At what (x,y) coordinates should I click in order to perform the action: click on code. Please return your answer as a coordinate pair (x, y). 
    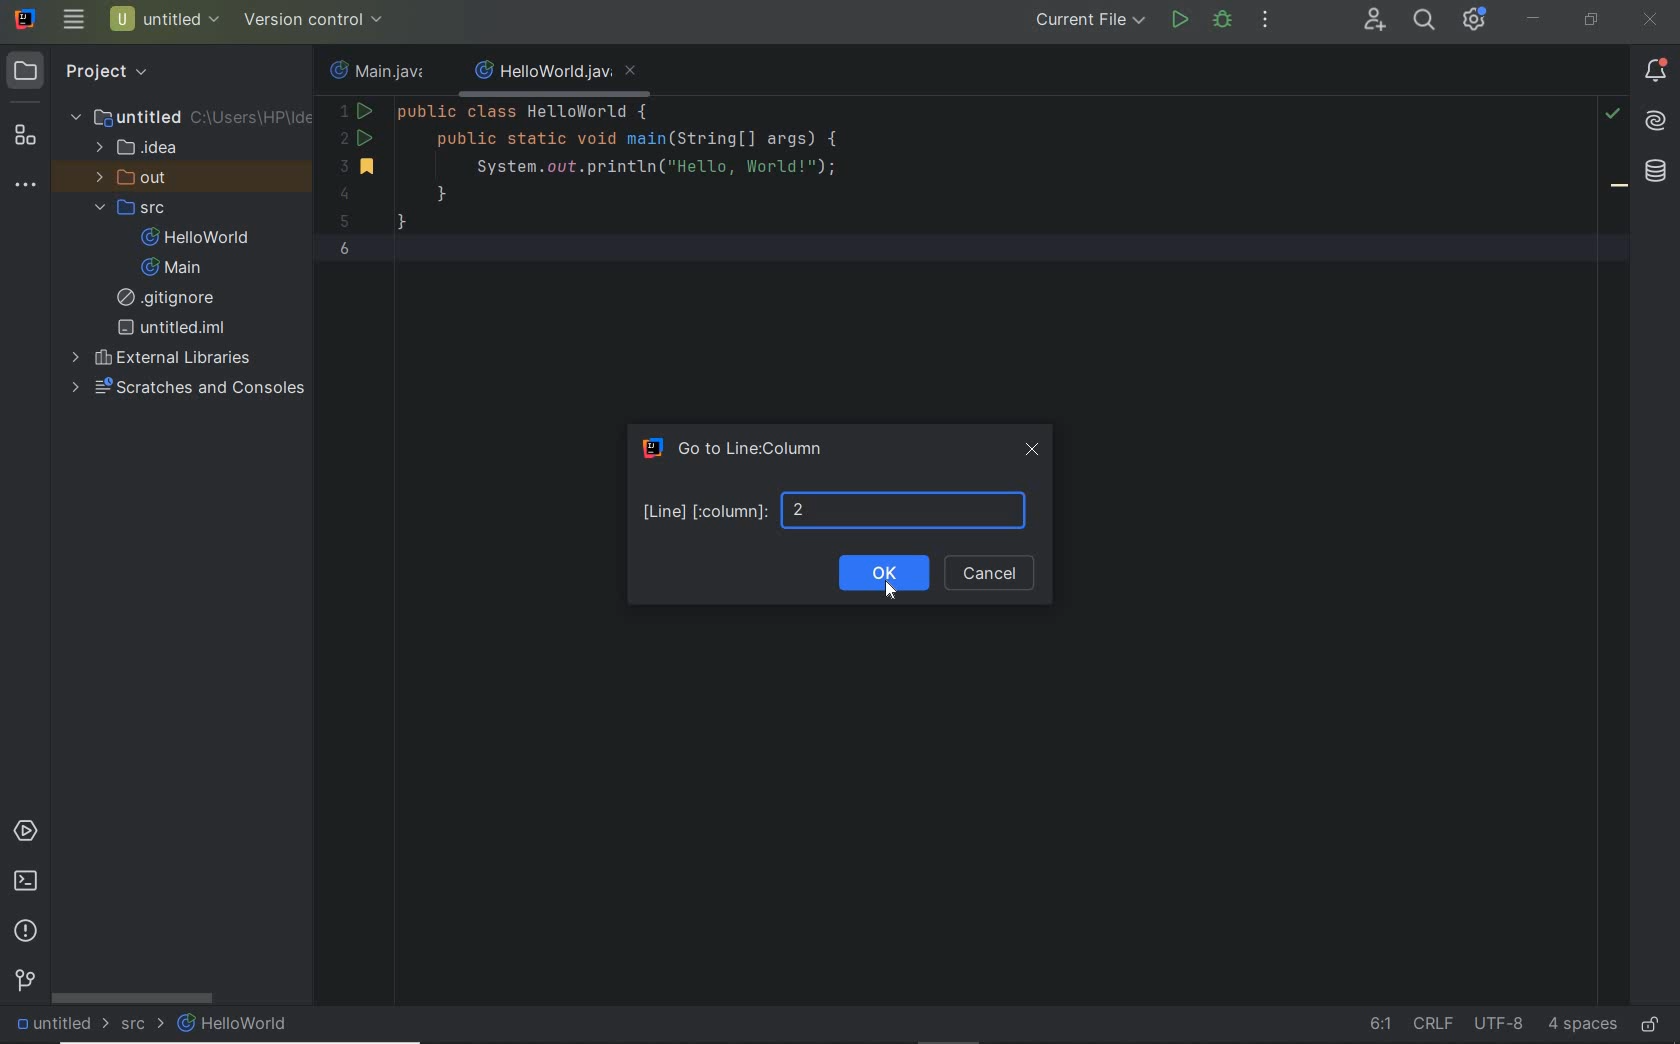
    Looking at the image, I should click on (602, 162).